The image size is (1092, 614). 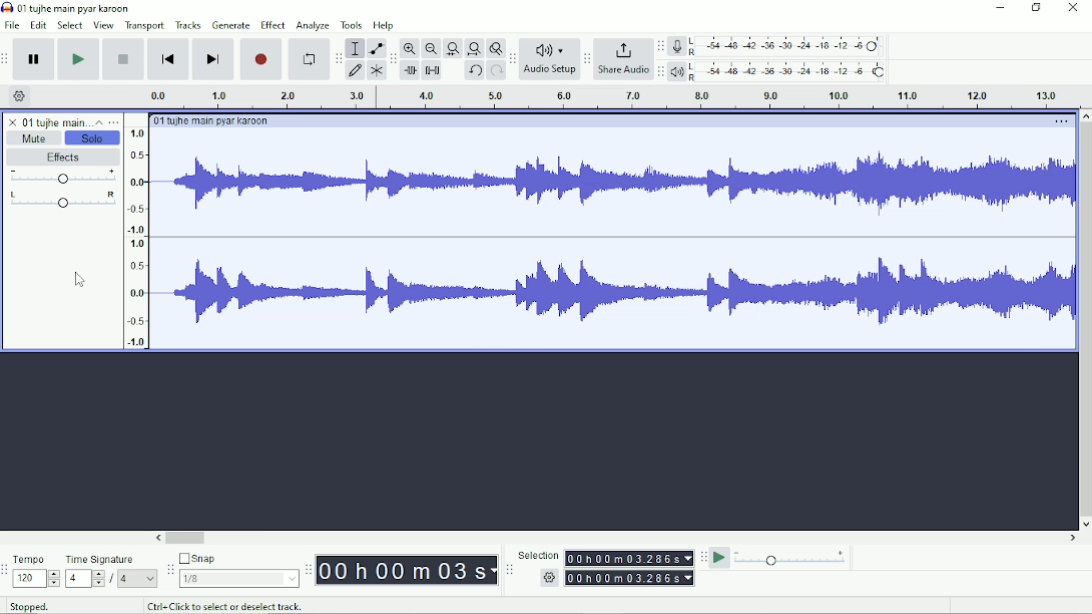 What do you see at coordinates (238, 579) in the screenshot?
I see `` at bounding box center [238, 579].